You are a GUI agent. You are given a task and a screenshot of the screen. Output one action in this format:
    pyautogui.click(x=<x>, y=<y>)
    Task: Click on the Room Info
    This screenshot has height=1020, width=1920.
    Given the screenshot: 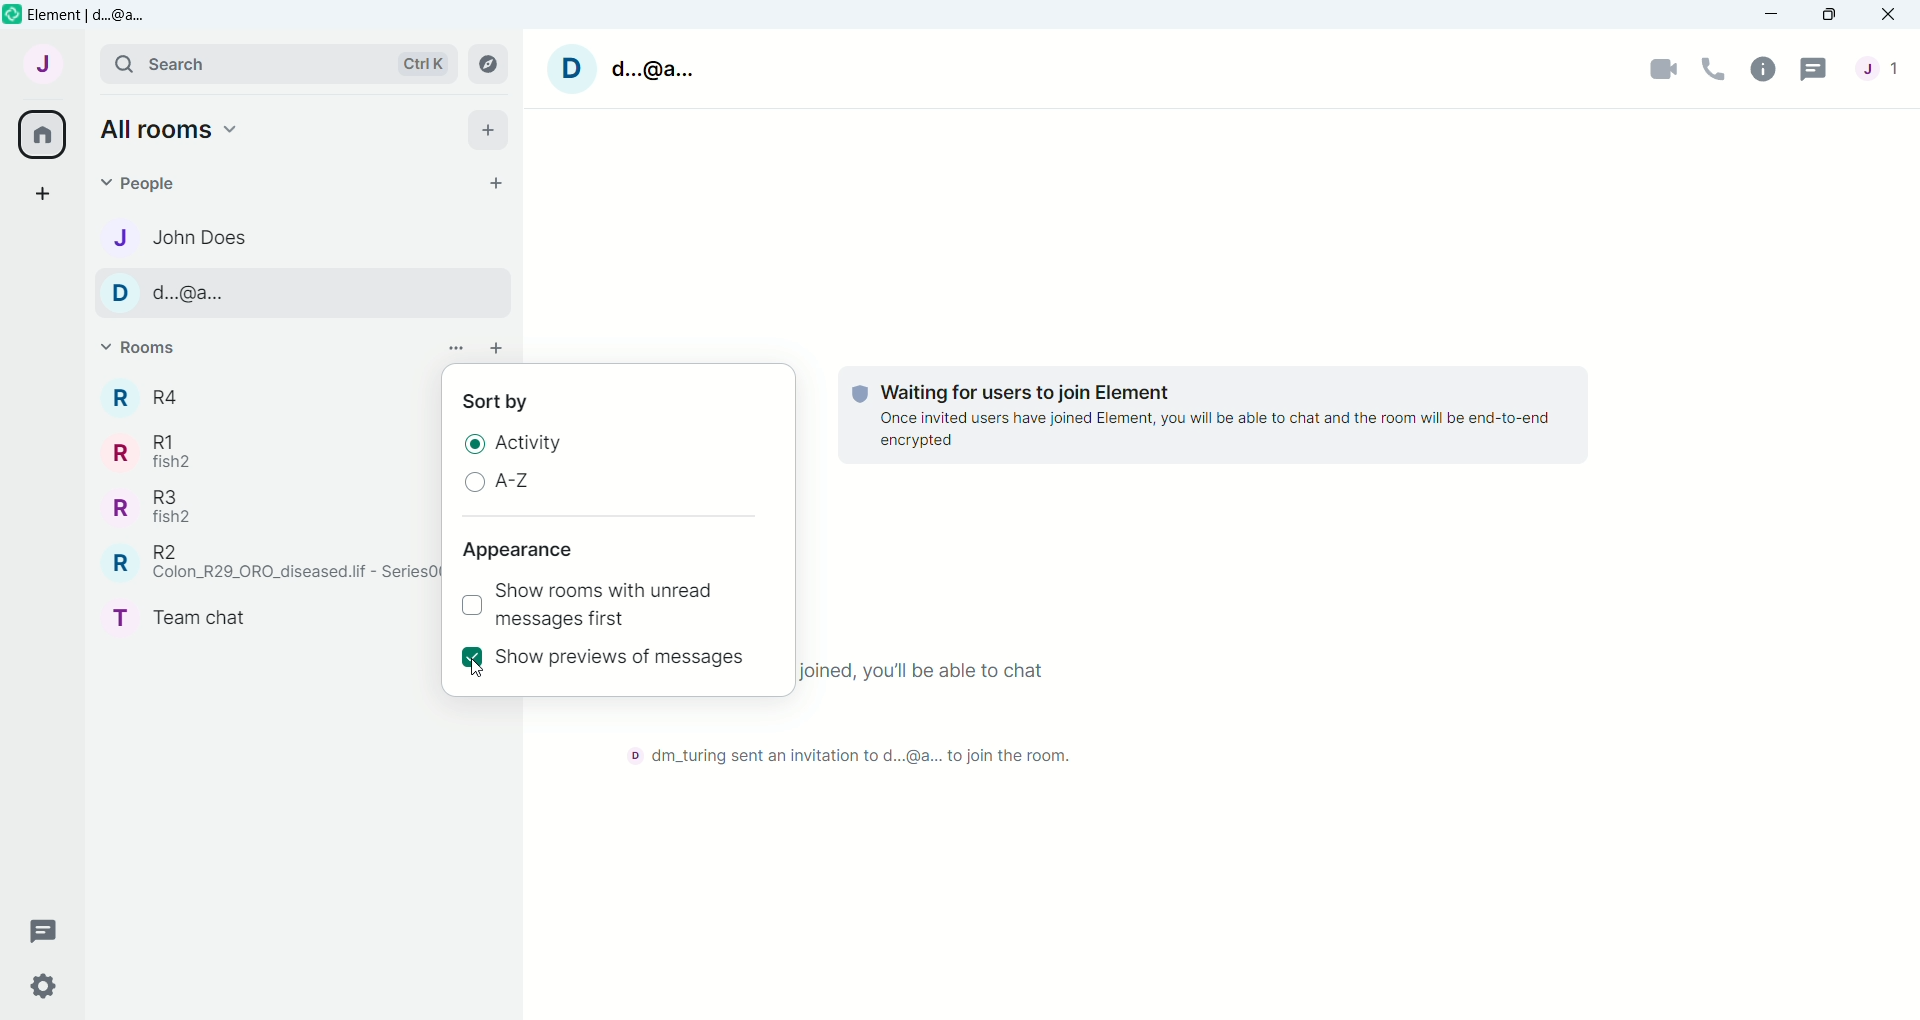 What is the action you would take?
    pyautogui.click(x=1762, y=68)
    